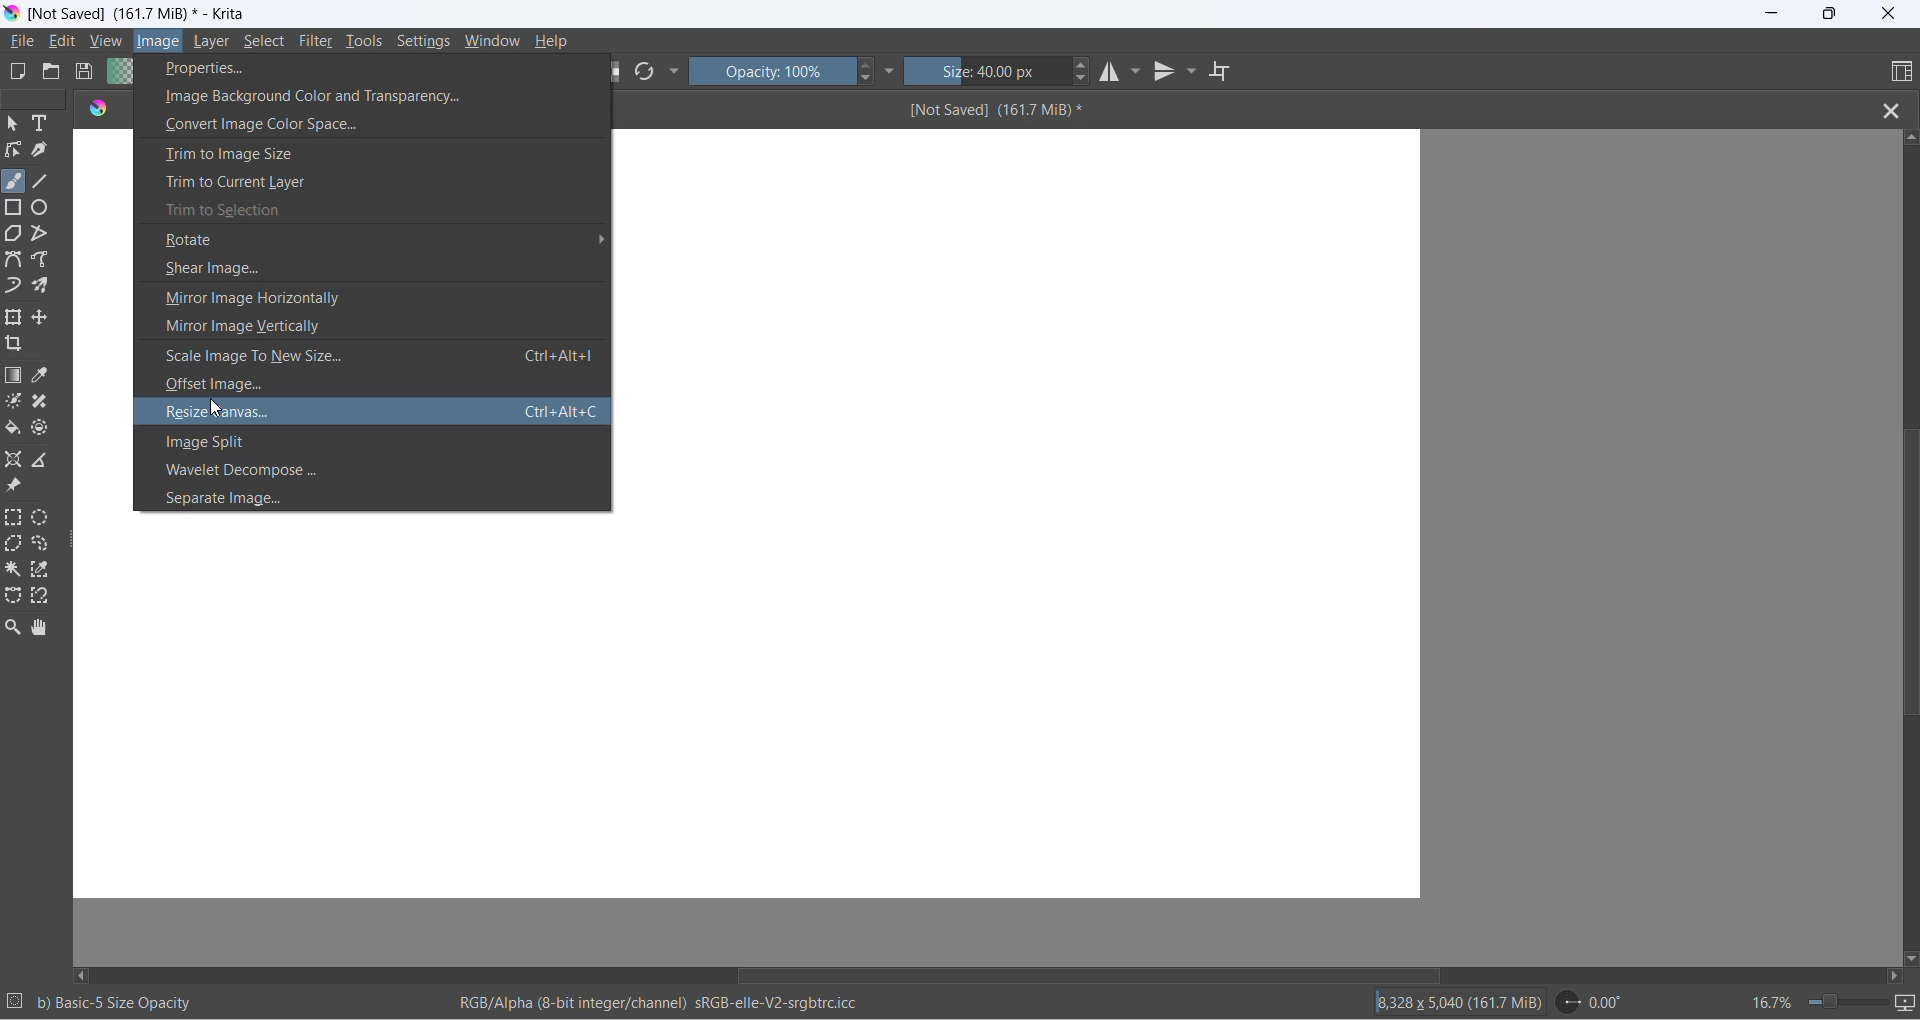 Image resolution: width=1920 pixels, height=1020 pixels. I want to click on reload the original presets, so click(649, 74).